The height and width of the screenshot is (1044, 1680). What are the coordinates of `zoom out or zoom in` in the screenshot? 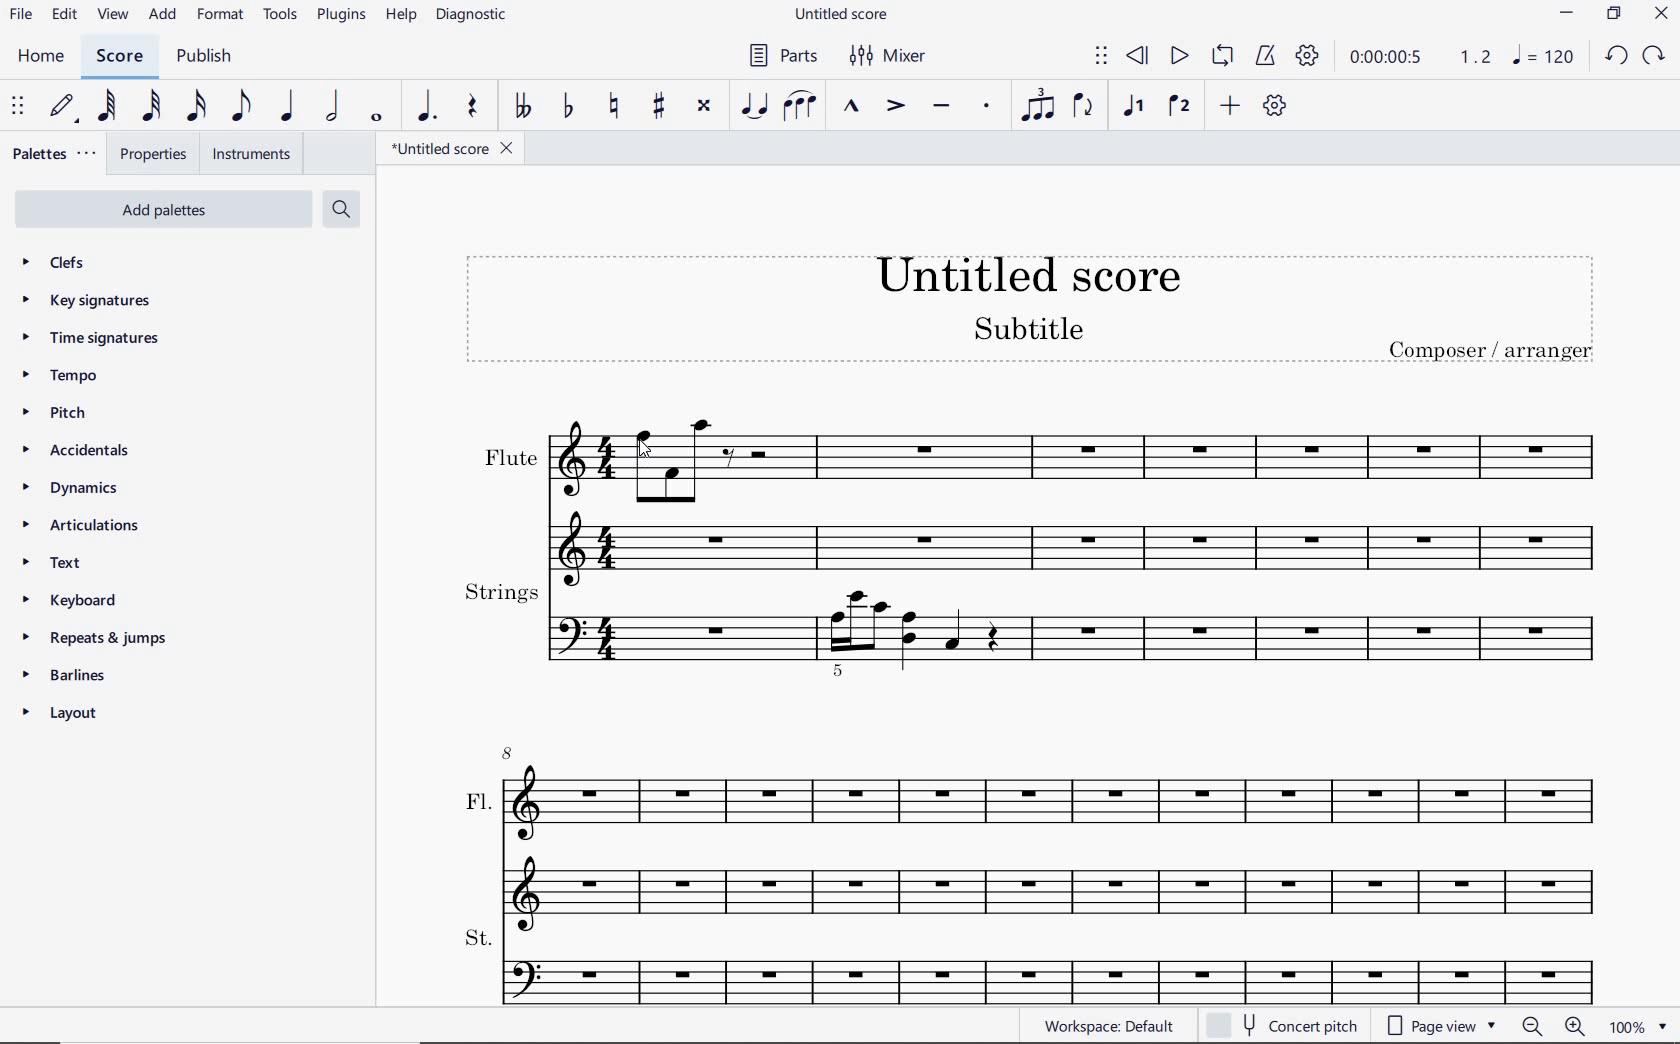 It's located at (1552, 1027).